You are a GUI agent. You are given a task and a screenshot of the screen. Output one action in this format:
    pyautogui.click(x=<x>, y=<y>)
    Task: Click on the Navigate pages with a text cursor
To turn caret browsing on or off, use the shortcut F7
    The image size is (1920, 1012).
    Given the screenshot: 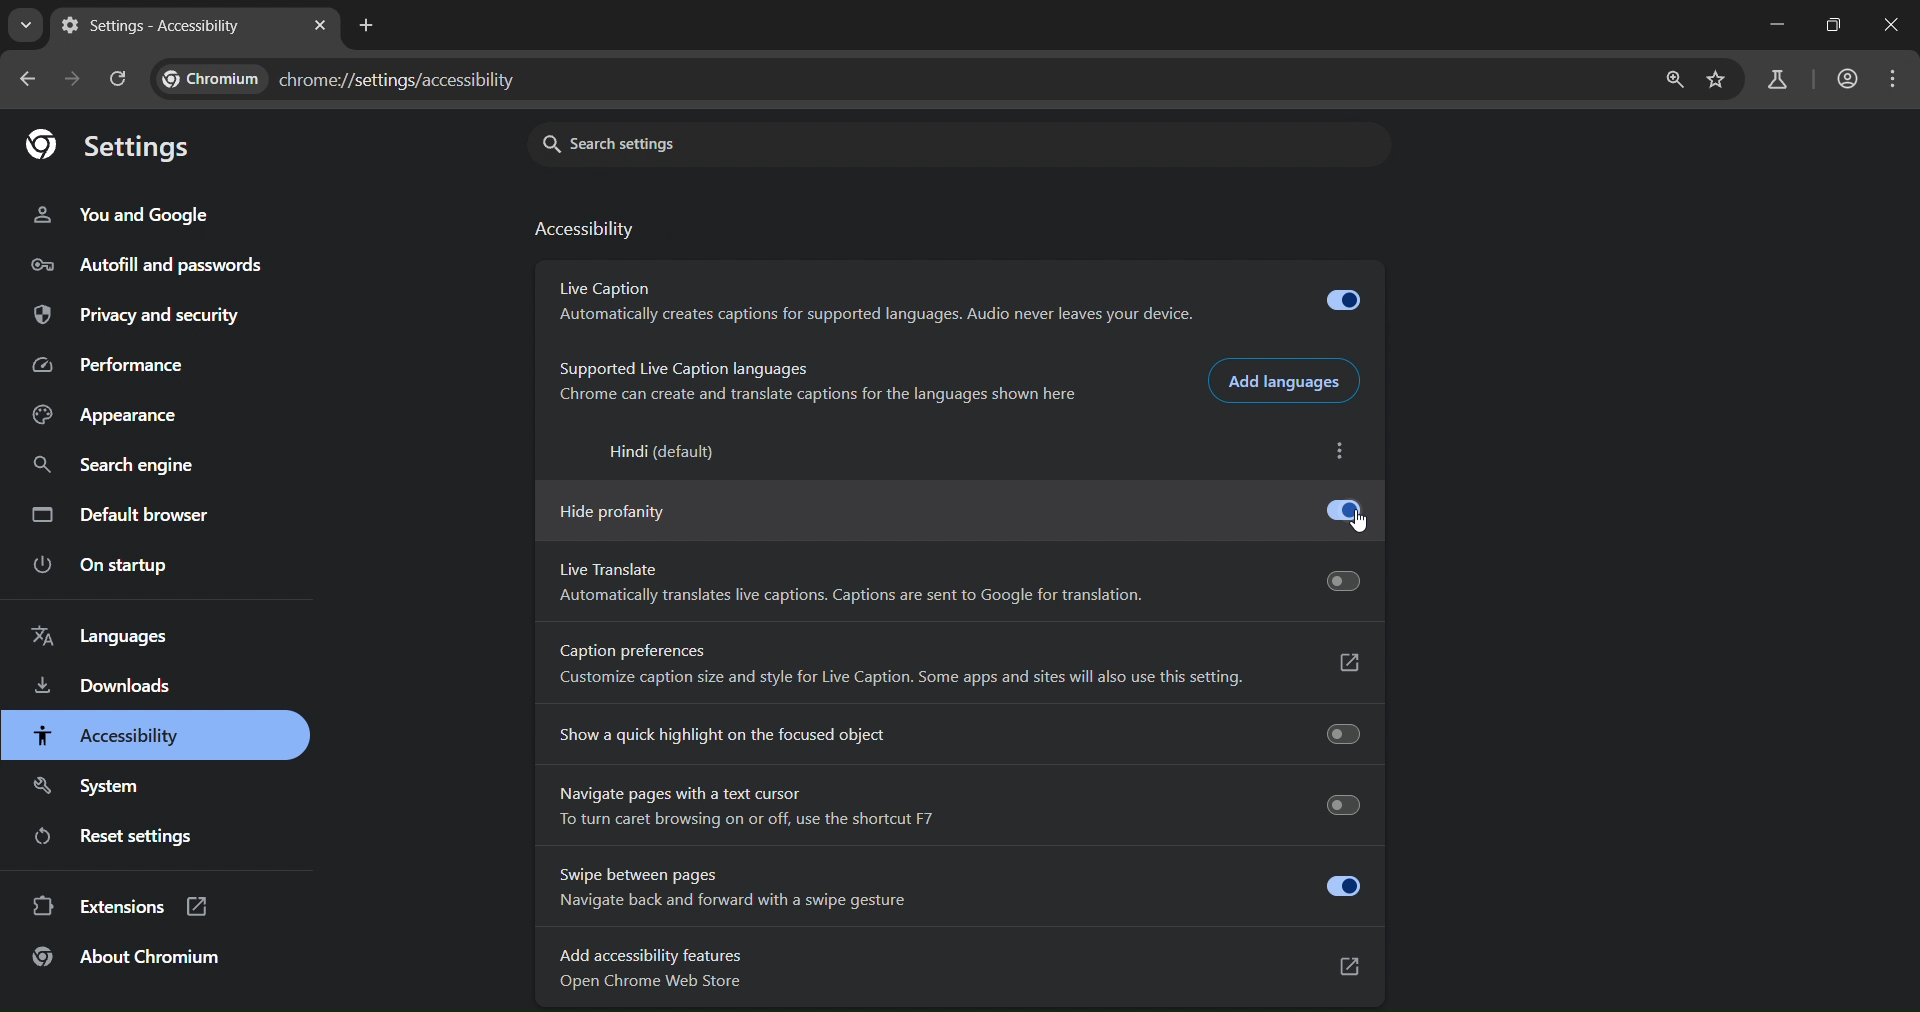 What is the action you would take?
    pyautogui.click(x=957, y=805)
    